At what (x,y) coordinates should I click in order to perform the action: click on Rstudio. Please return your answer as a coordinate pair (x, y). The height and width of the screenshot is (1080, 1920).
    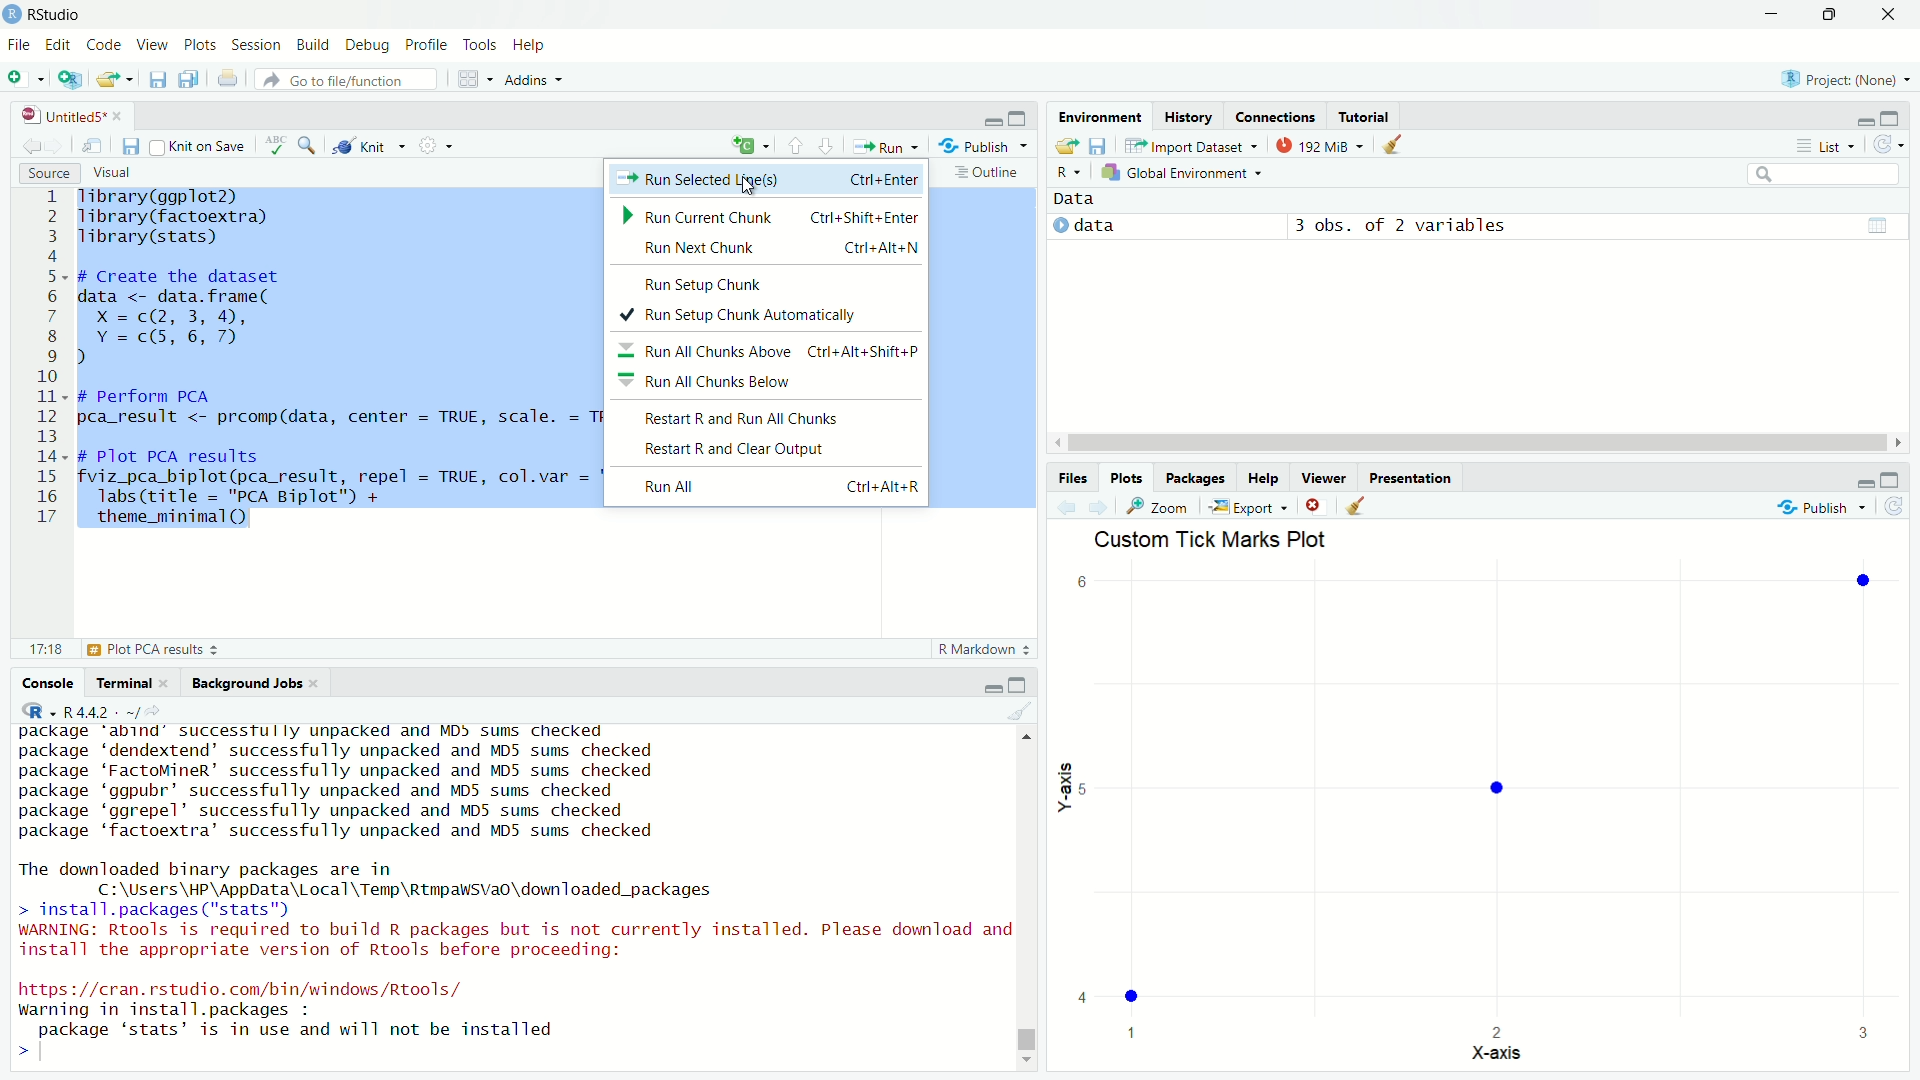
    Looking at the image, I should click on (66, 15).